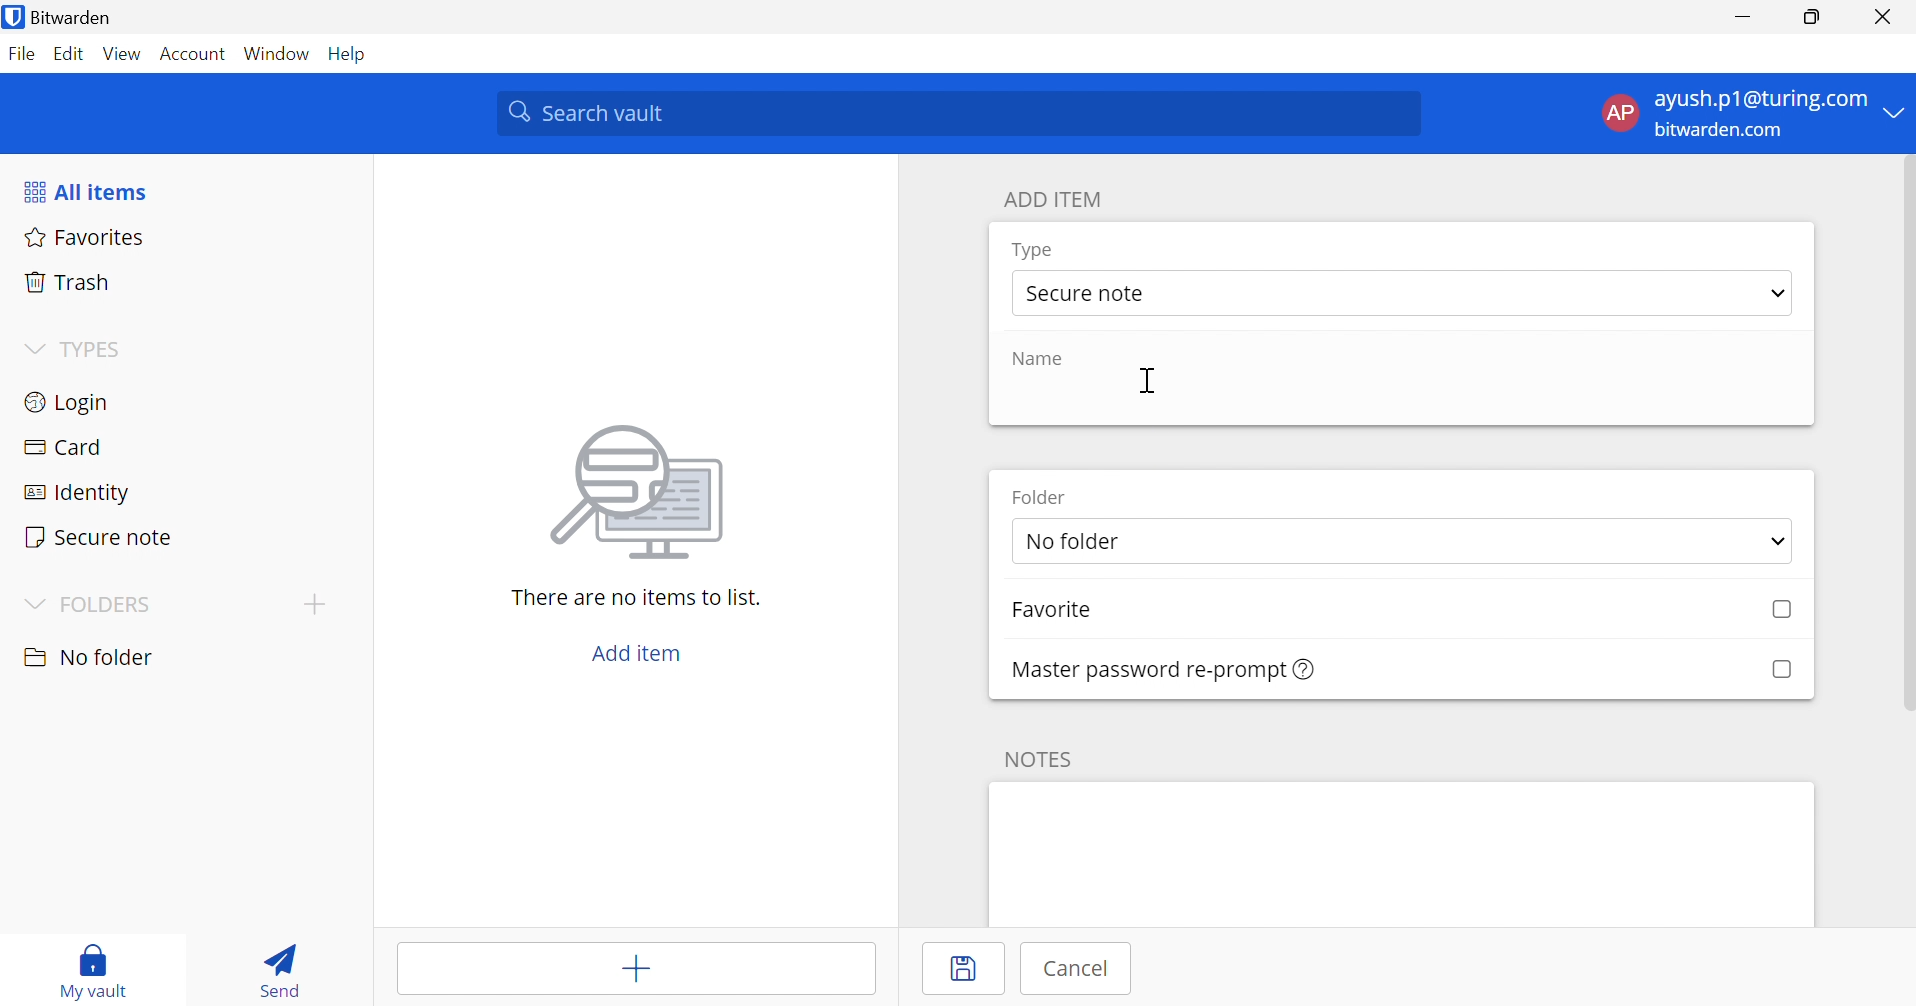 Image resolution: width=1916 pixels, height=1006 pixels. I want to click on Add item, so click(635, 654).